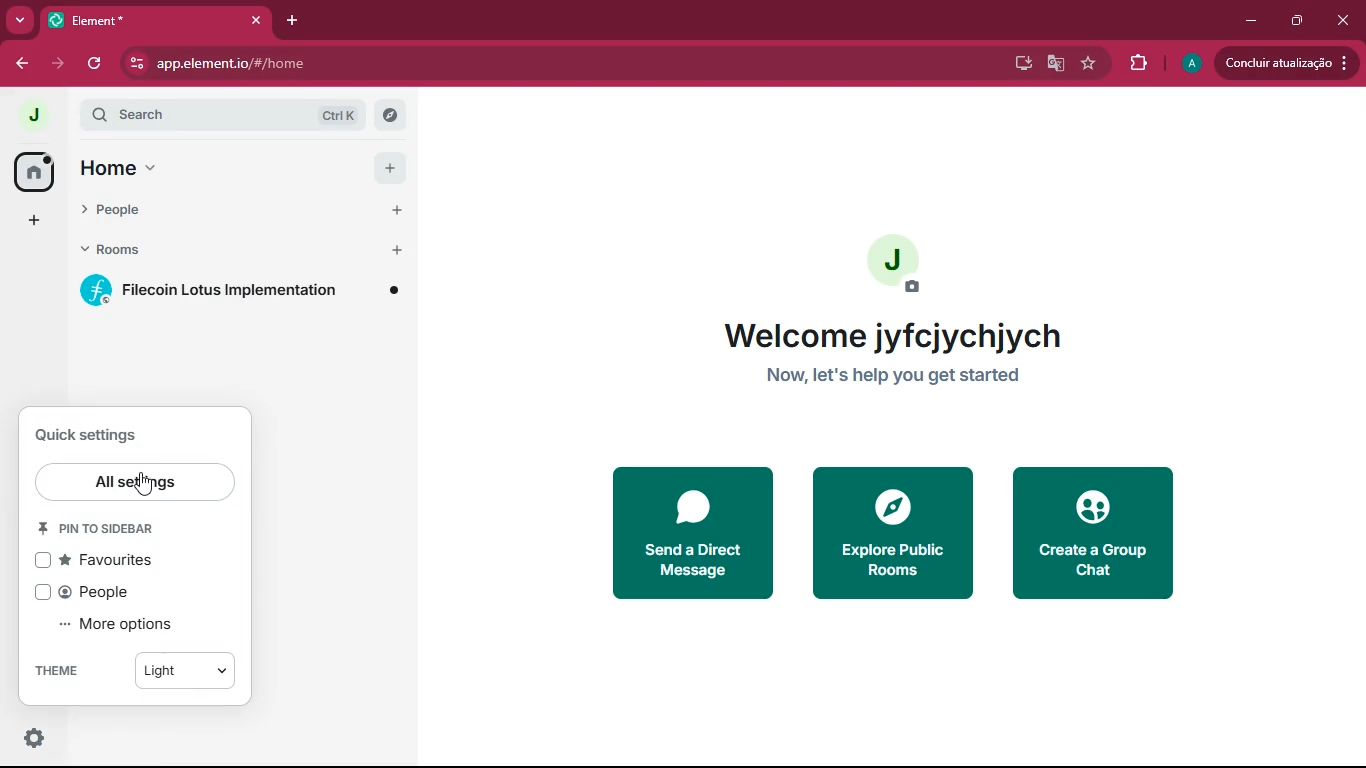 The width and height of the screenshot is (1366, 768). Describe the element at coordinates (34, 222) in the screenshot. I see `add` at that location.